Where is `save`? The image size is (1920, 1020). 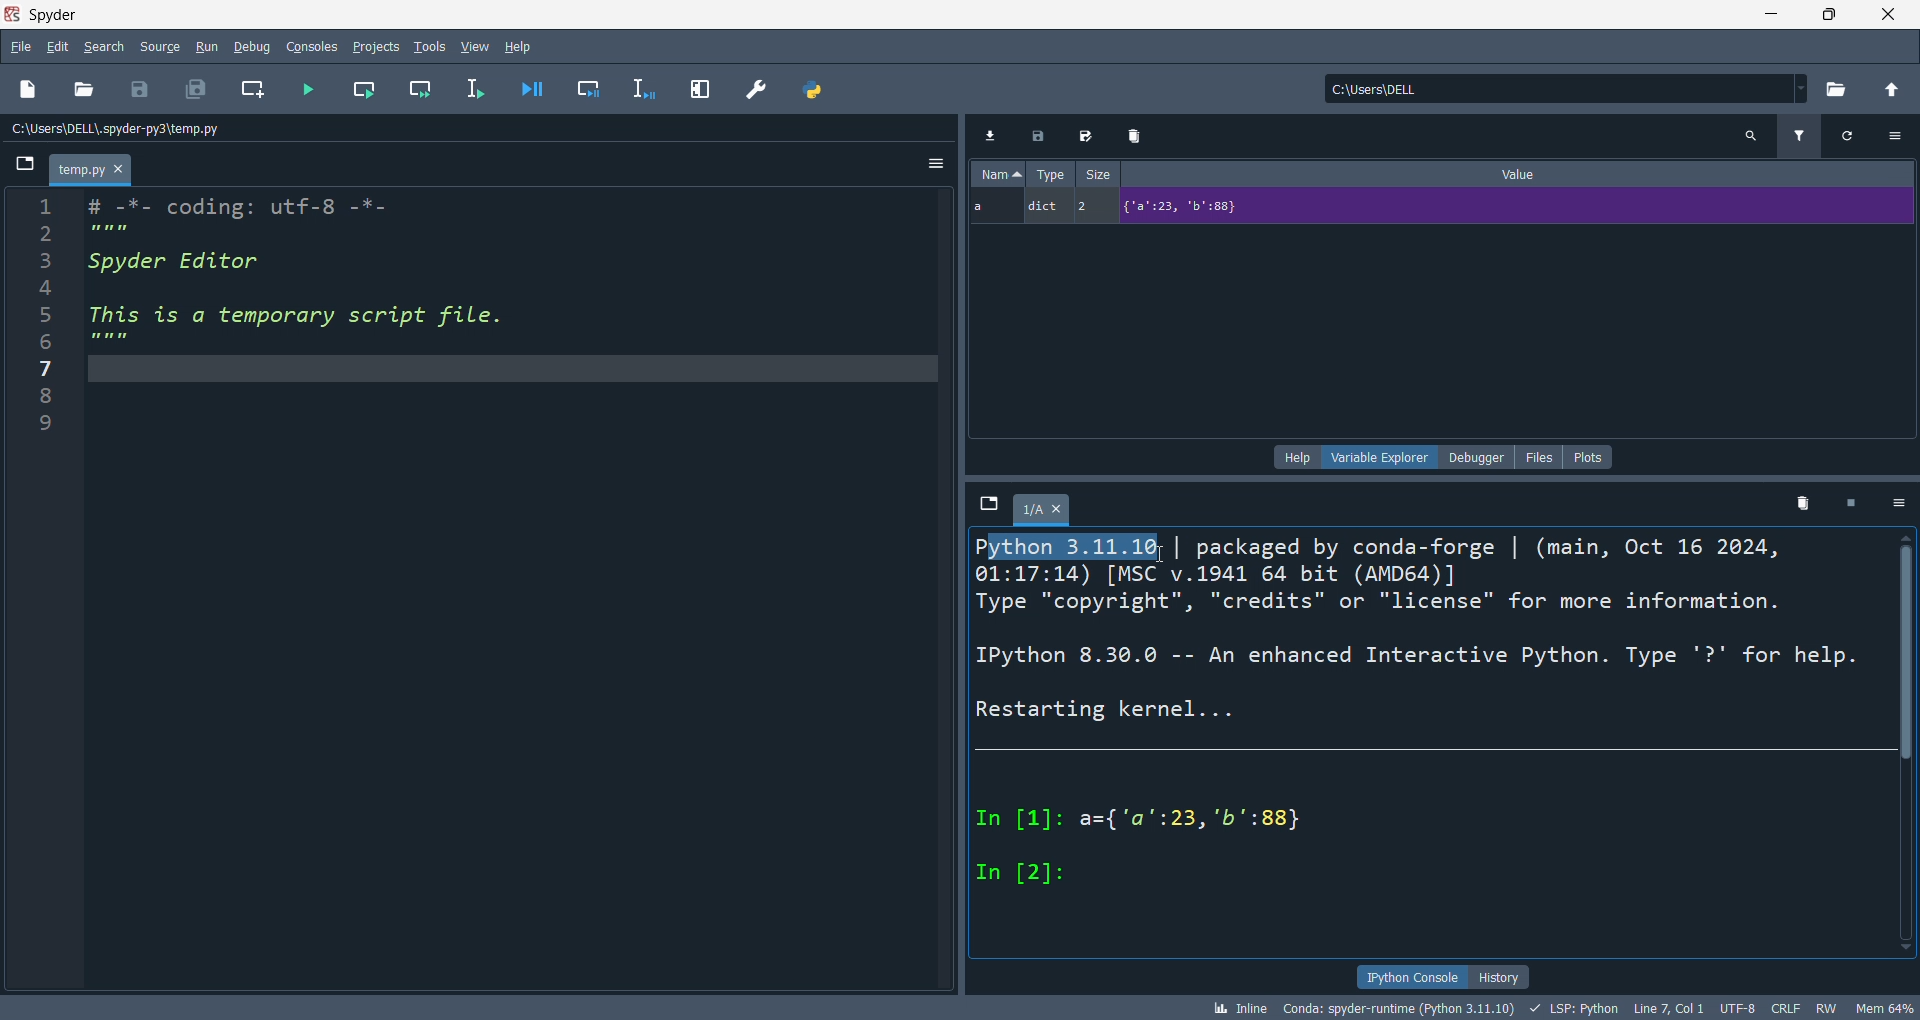
save is located at coordinates (142, 90).